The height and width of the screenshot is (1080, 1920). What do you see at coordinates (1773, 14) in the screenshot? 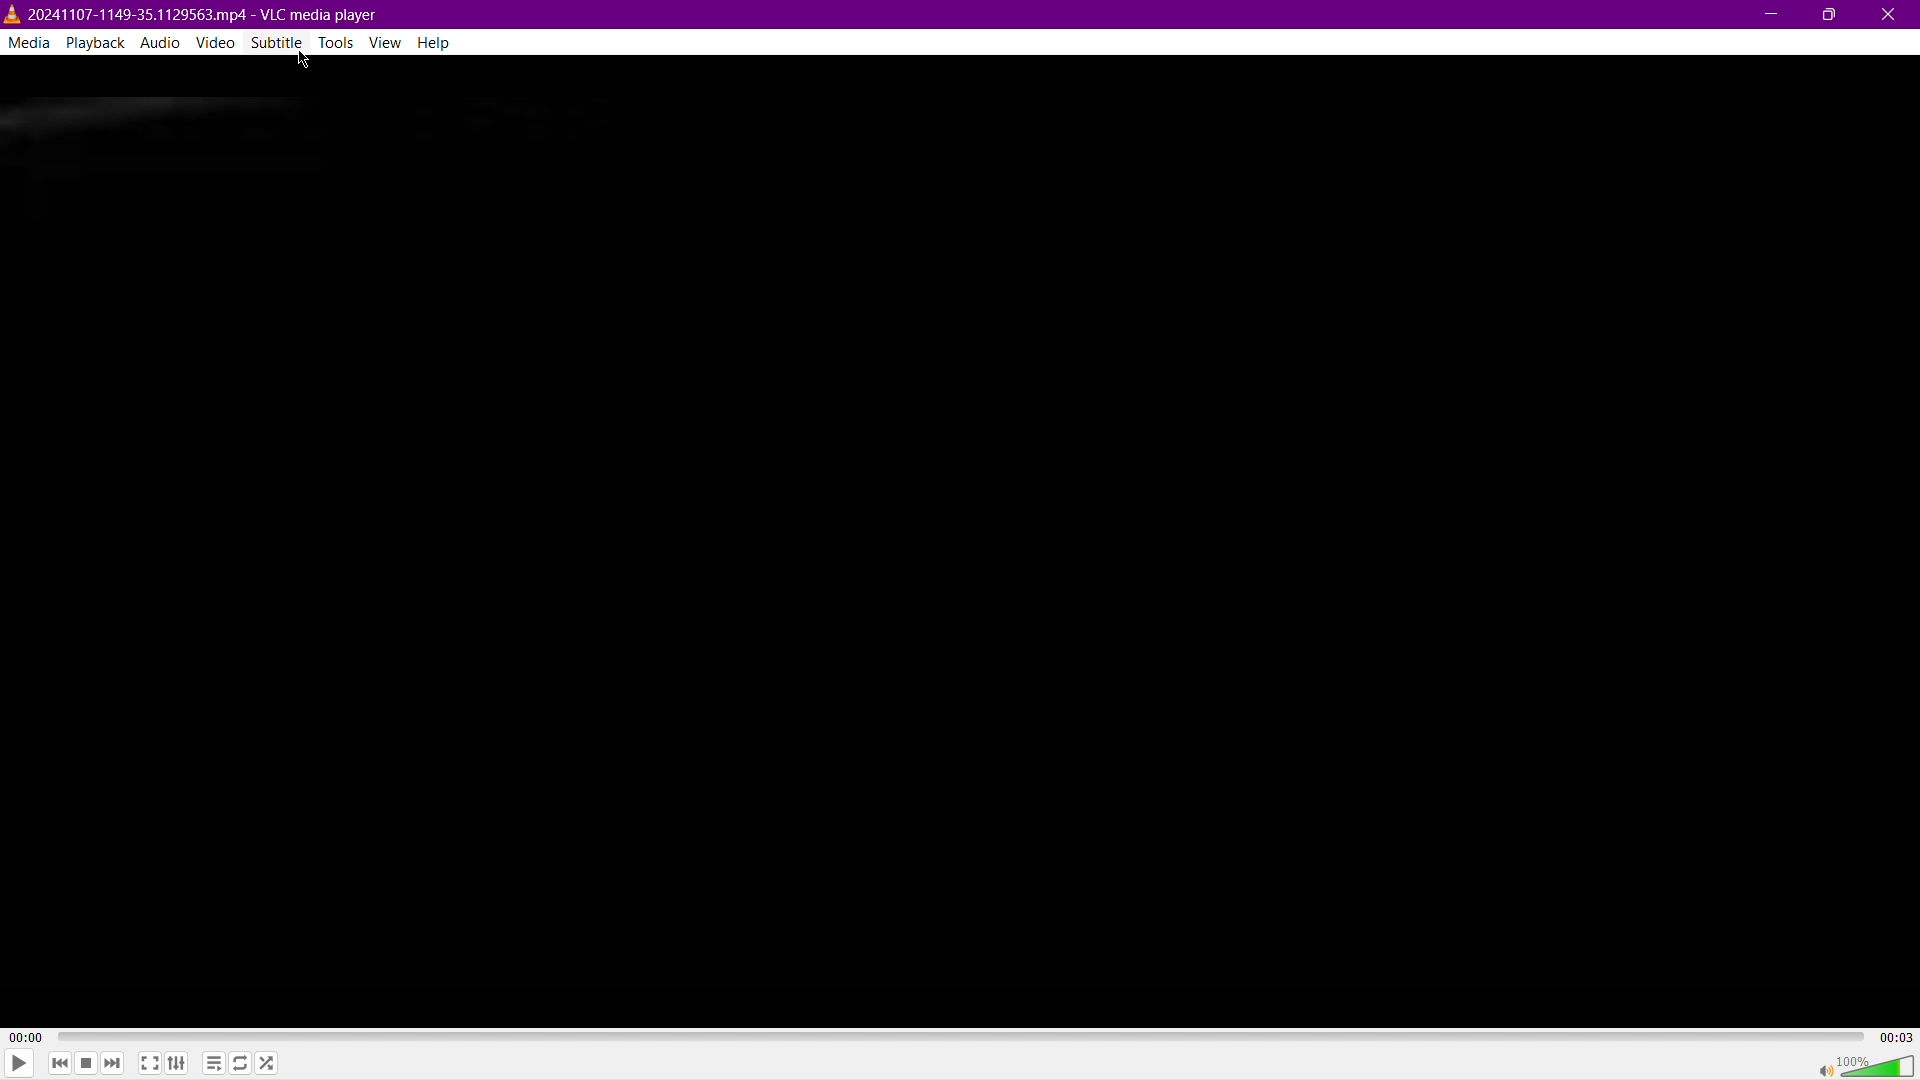
I see `Minimize` at bounding box center [1773, 14].